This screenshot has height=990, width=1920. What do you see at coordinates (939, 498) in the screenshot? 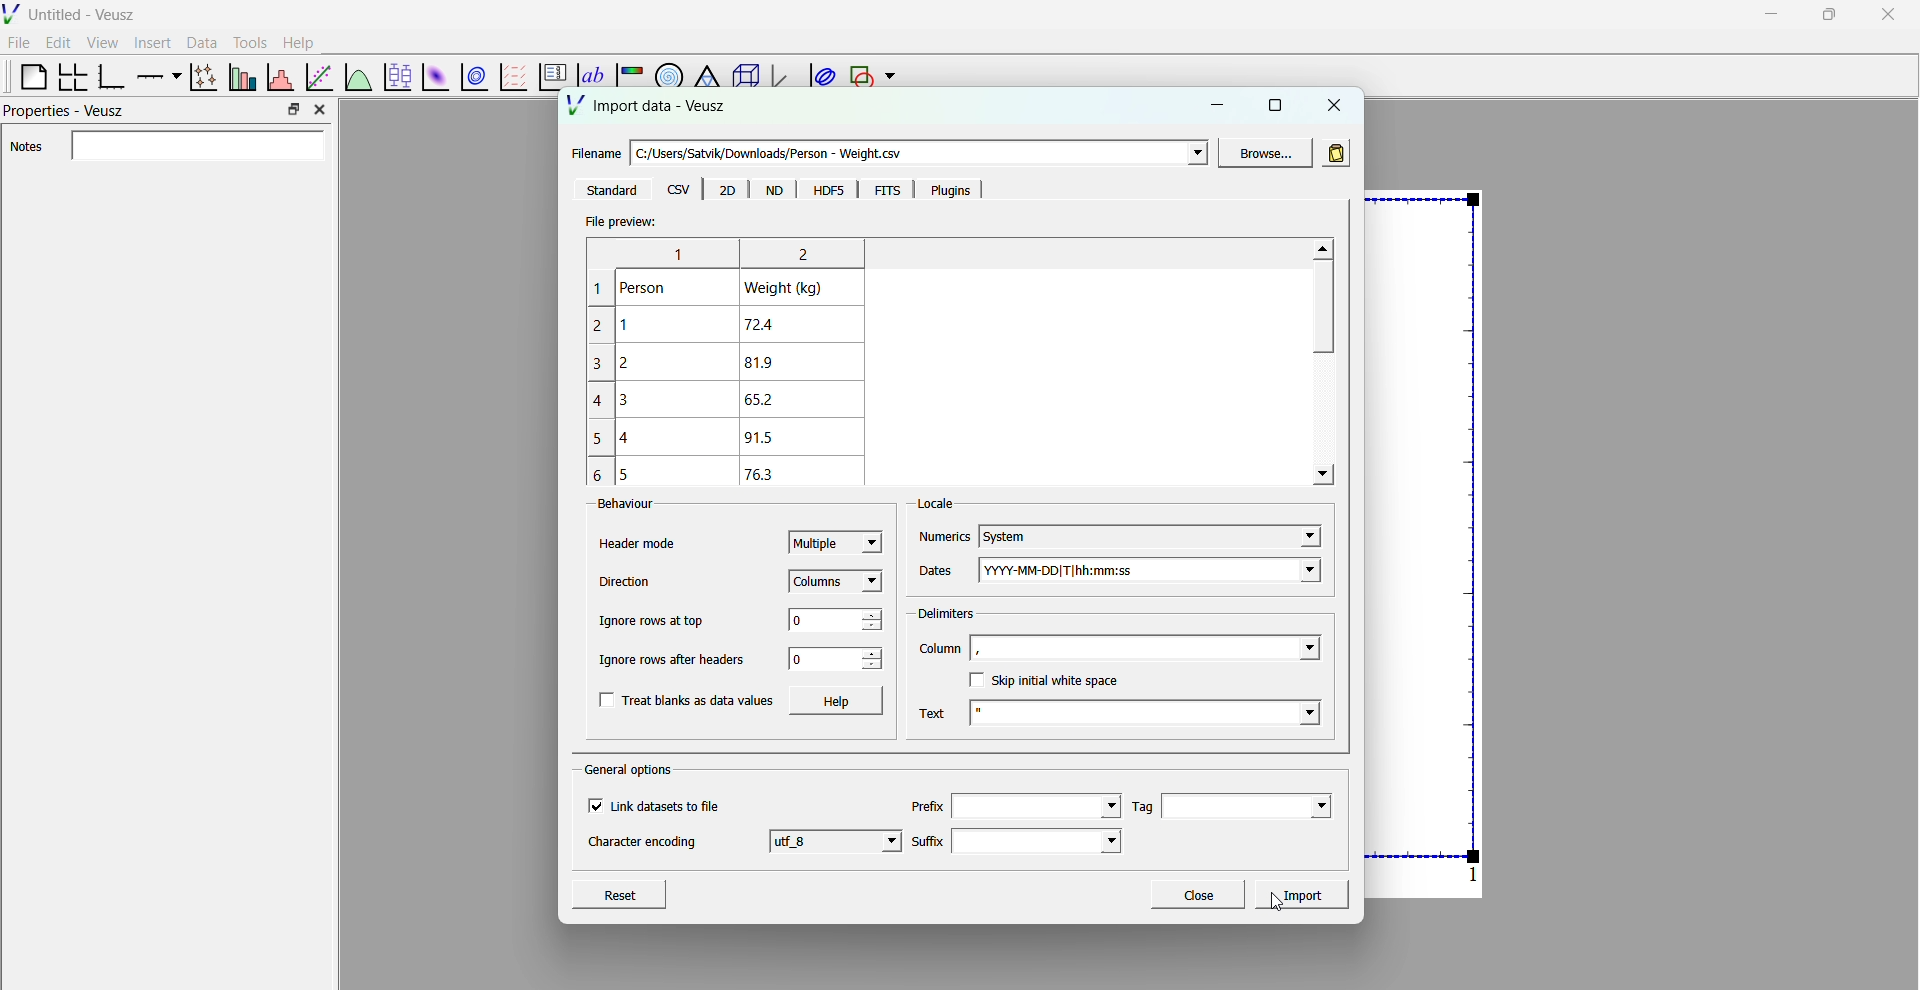
I see `Locale` at bounding box center [939, 498].